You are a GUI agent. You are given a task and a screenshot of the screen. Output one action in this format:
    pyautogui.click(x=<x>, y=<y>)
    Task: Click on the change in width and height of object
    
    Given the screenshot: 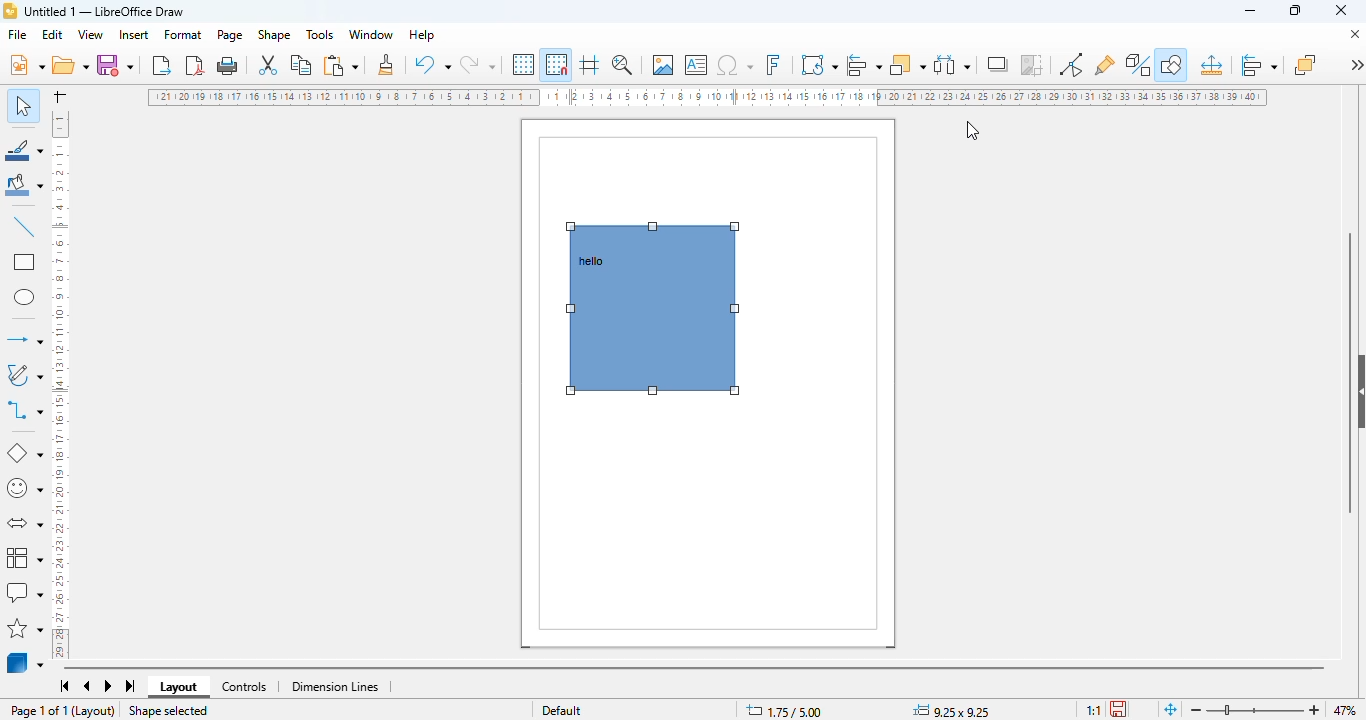 What is the action you would take?
    pyautogui.click(x=951, y=710)
    